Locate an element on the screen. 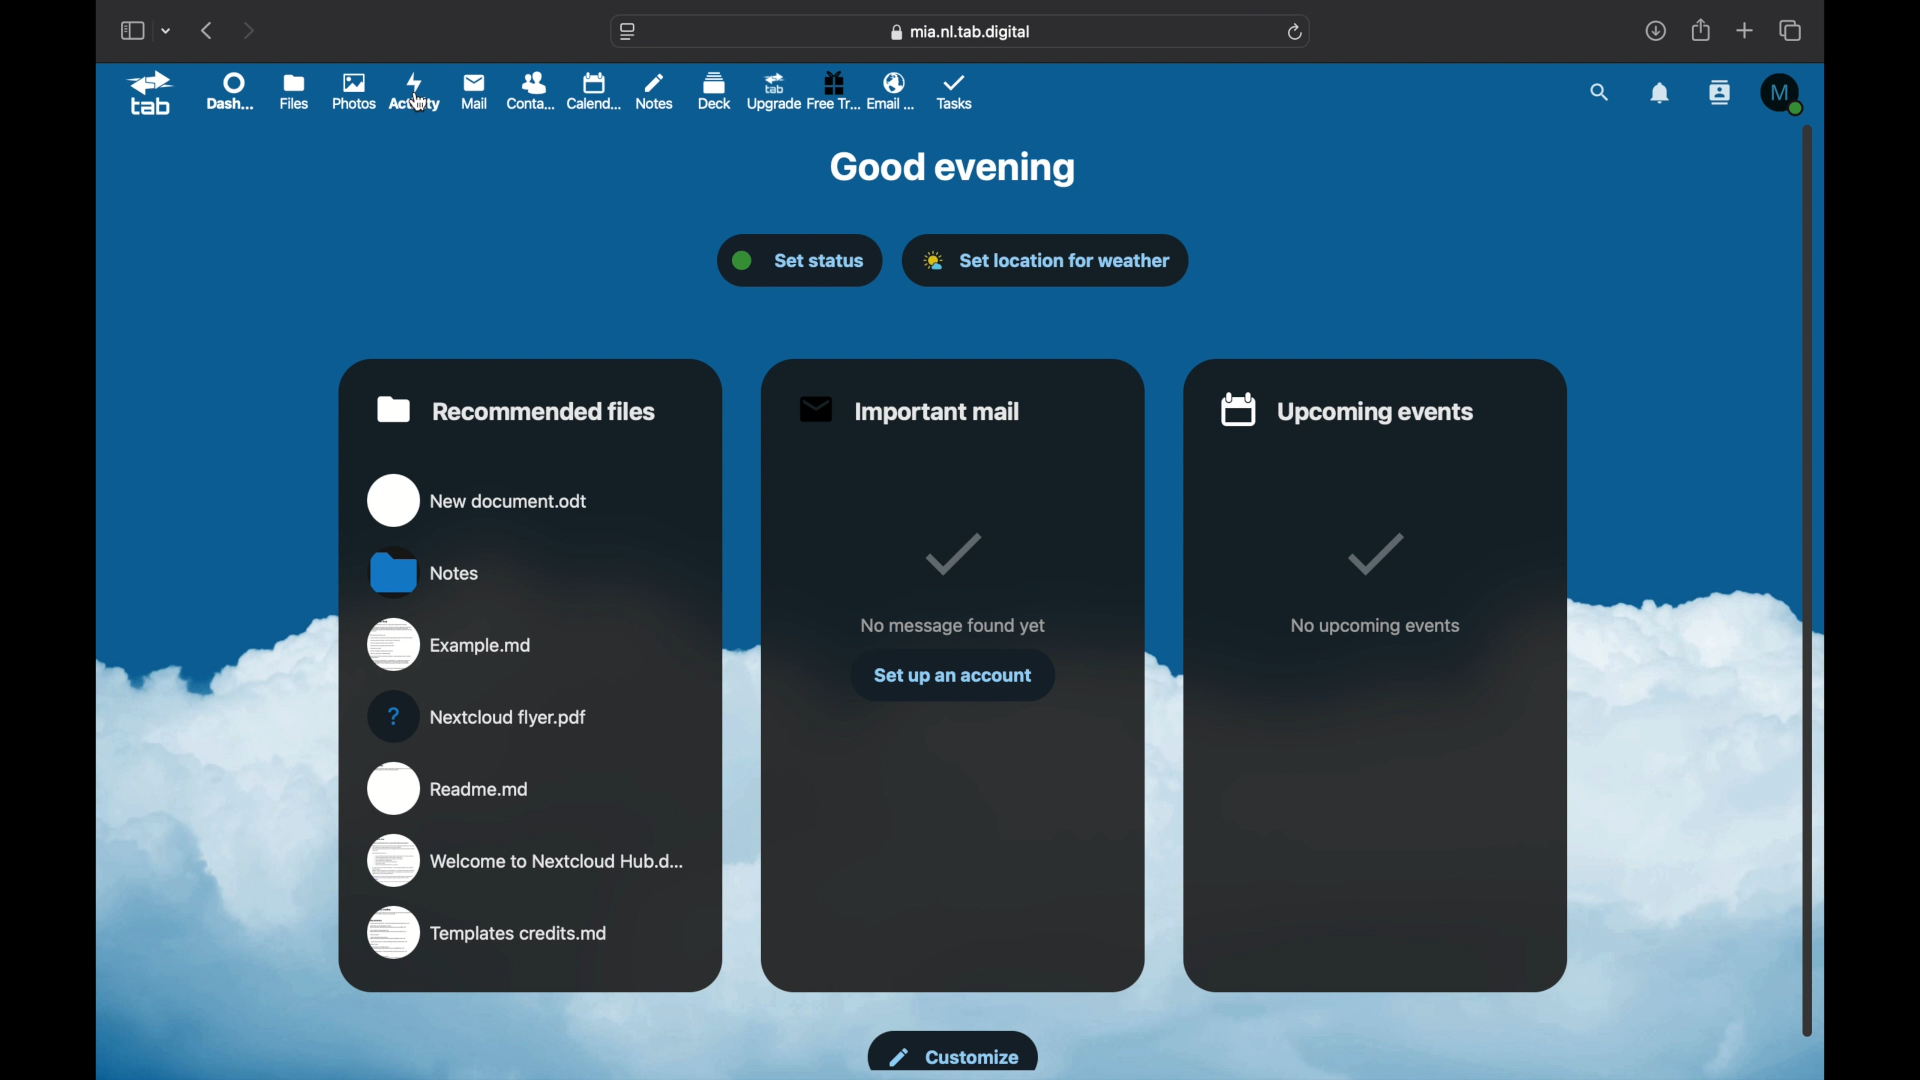  notes is located at coordinates (422, 570).